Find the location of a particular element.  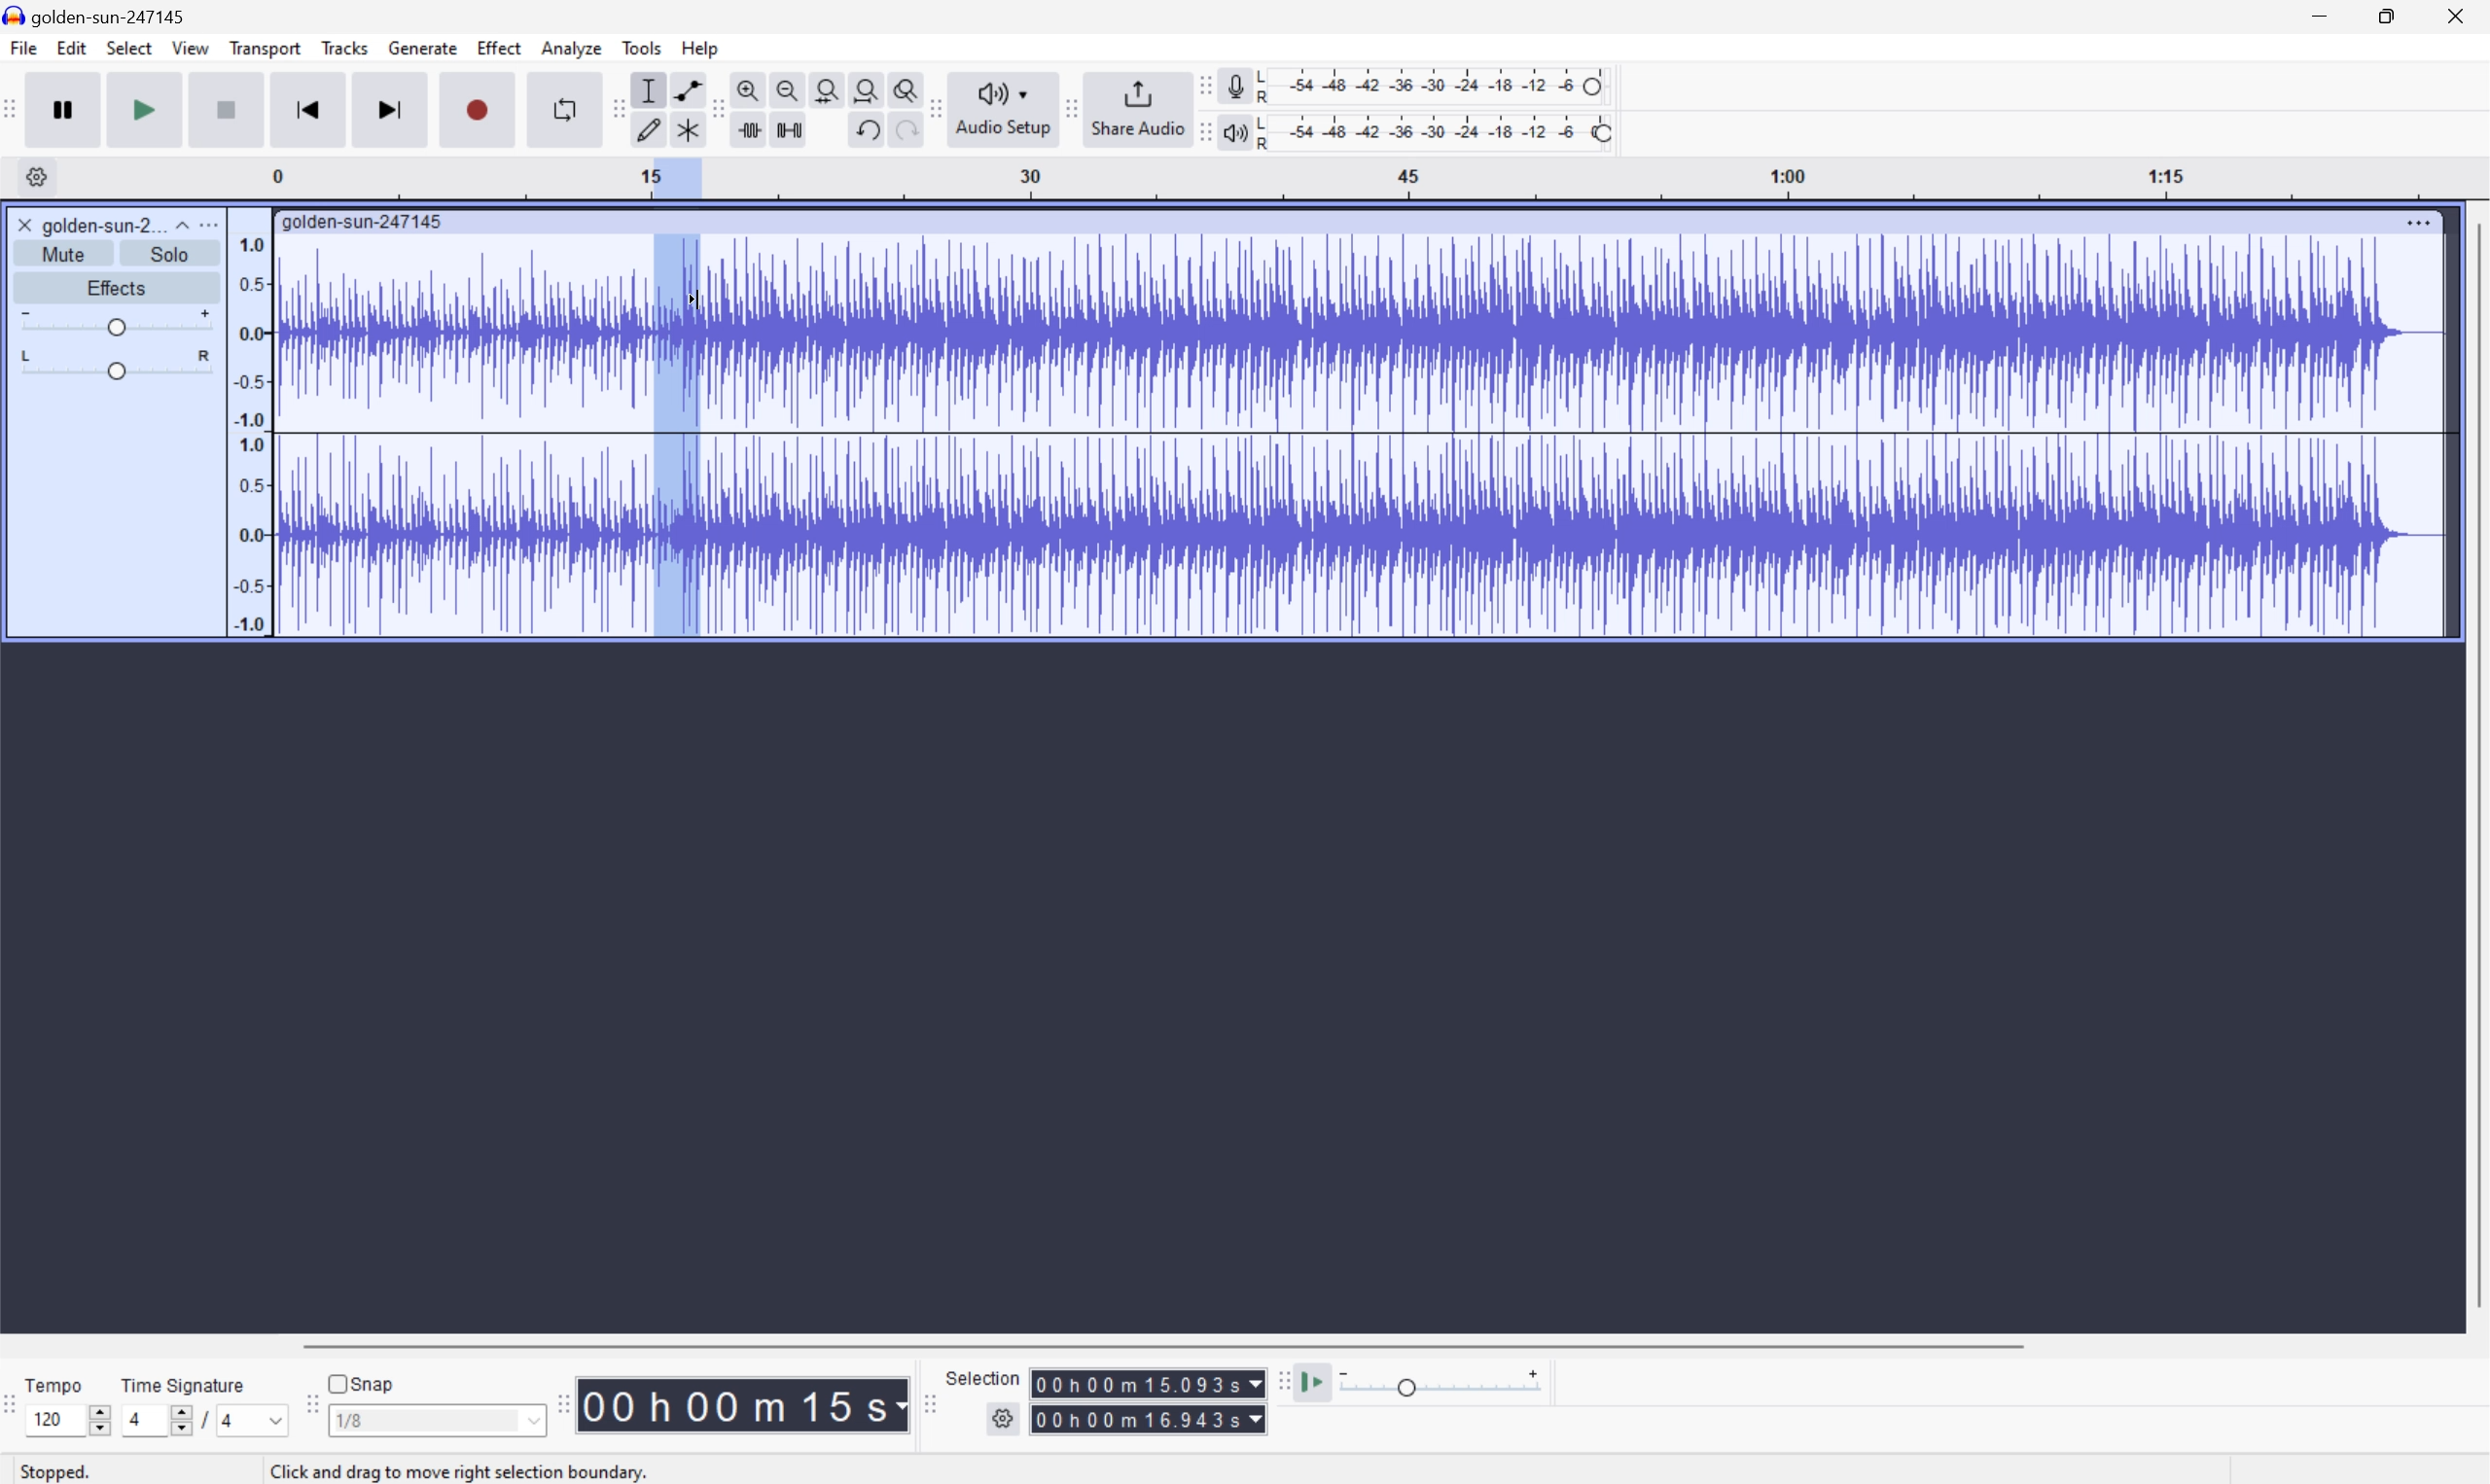

settings is located at coordinates (36, 176).